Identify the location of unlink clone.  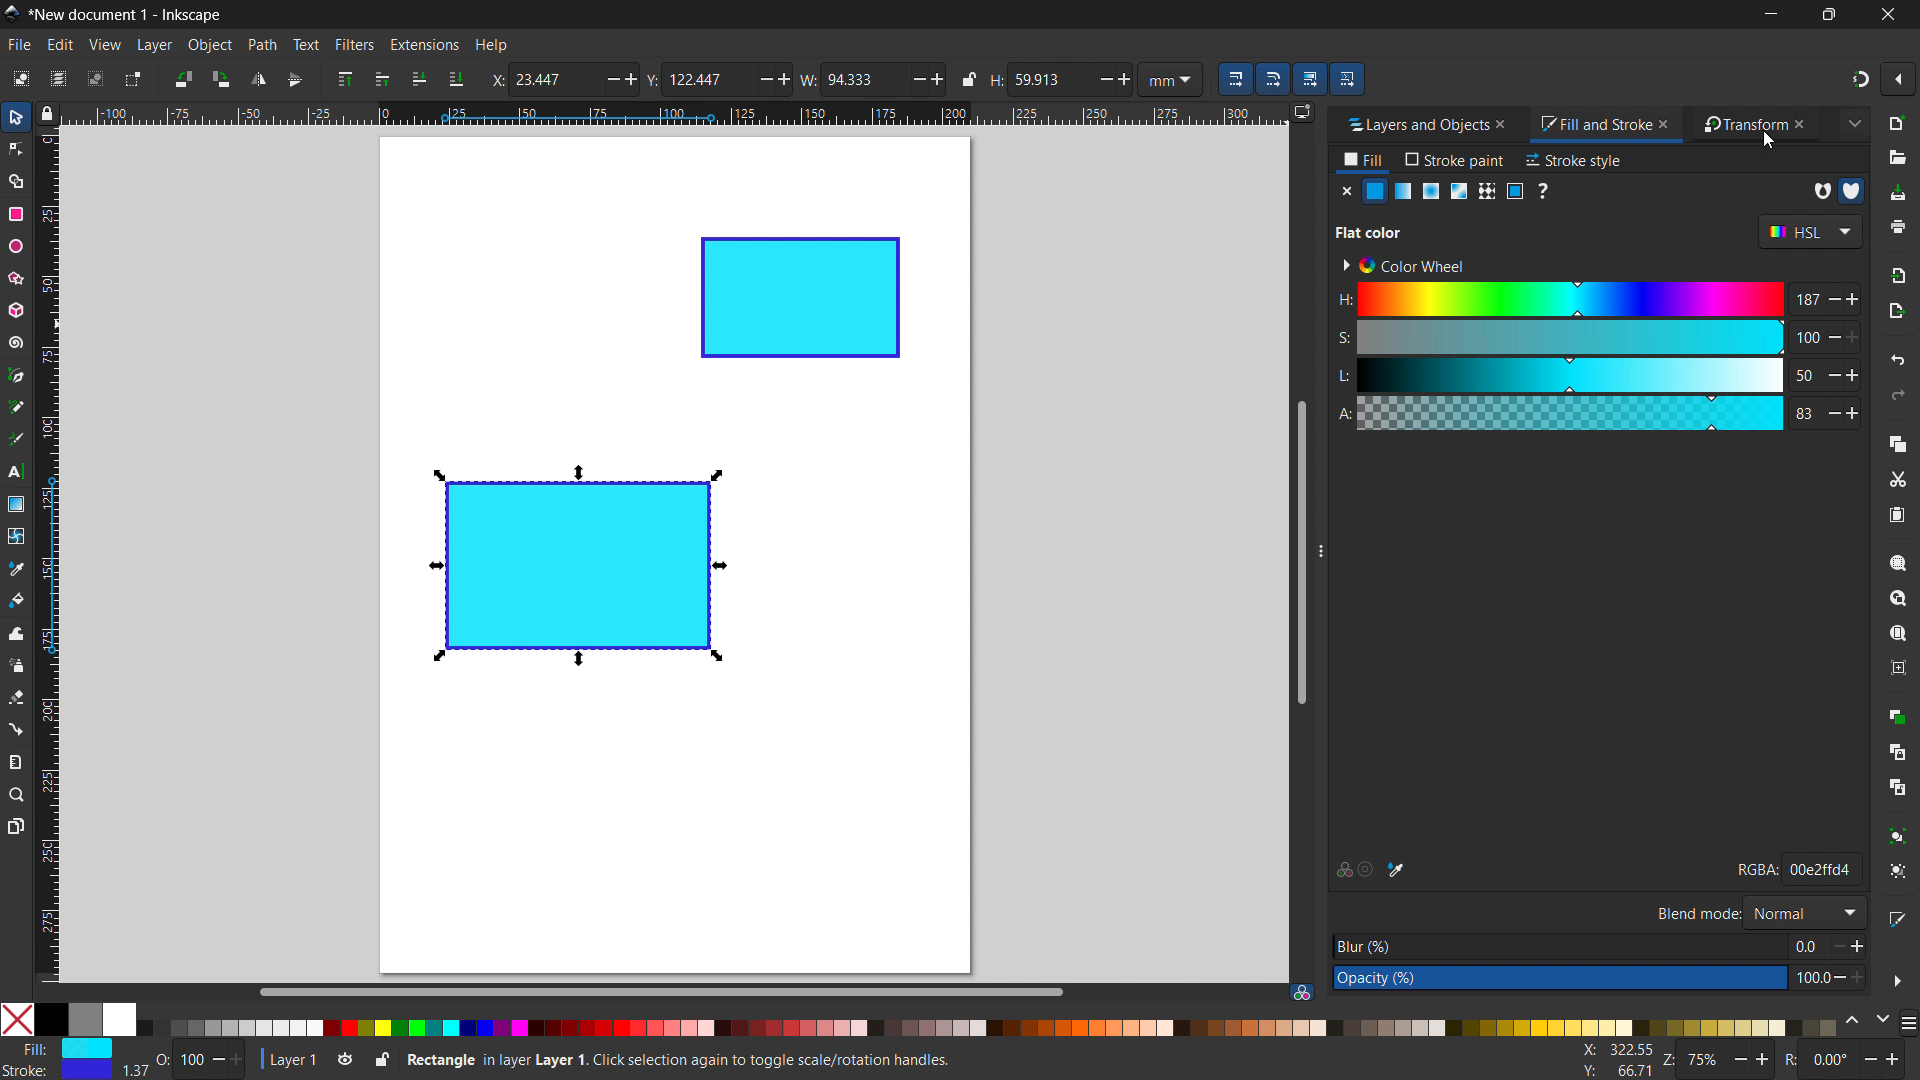
(1897, 787).